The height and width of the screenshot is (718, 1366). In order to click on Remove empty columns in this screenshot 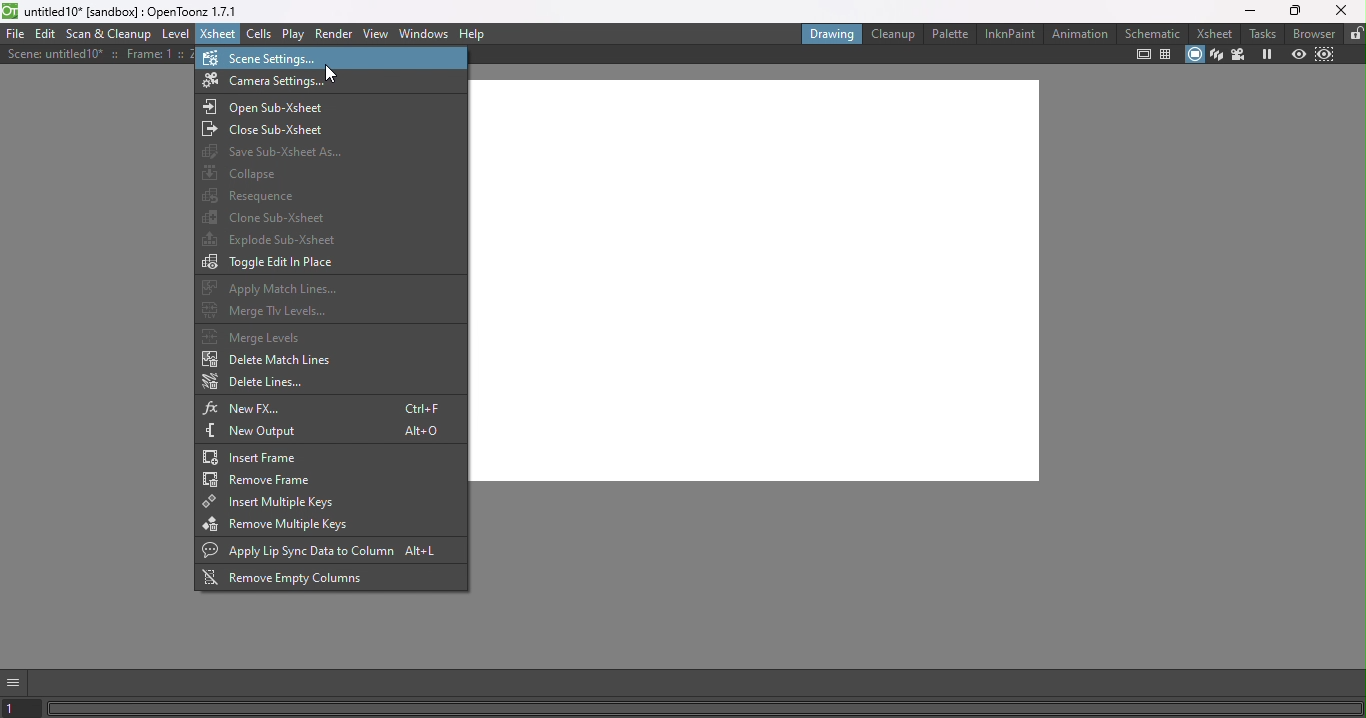, I will do `click(283, 578)`.